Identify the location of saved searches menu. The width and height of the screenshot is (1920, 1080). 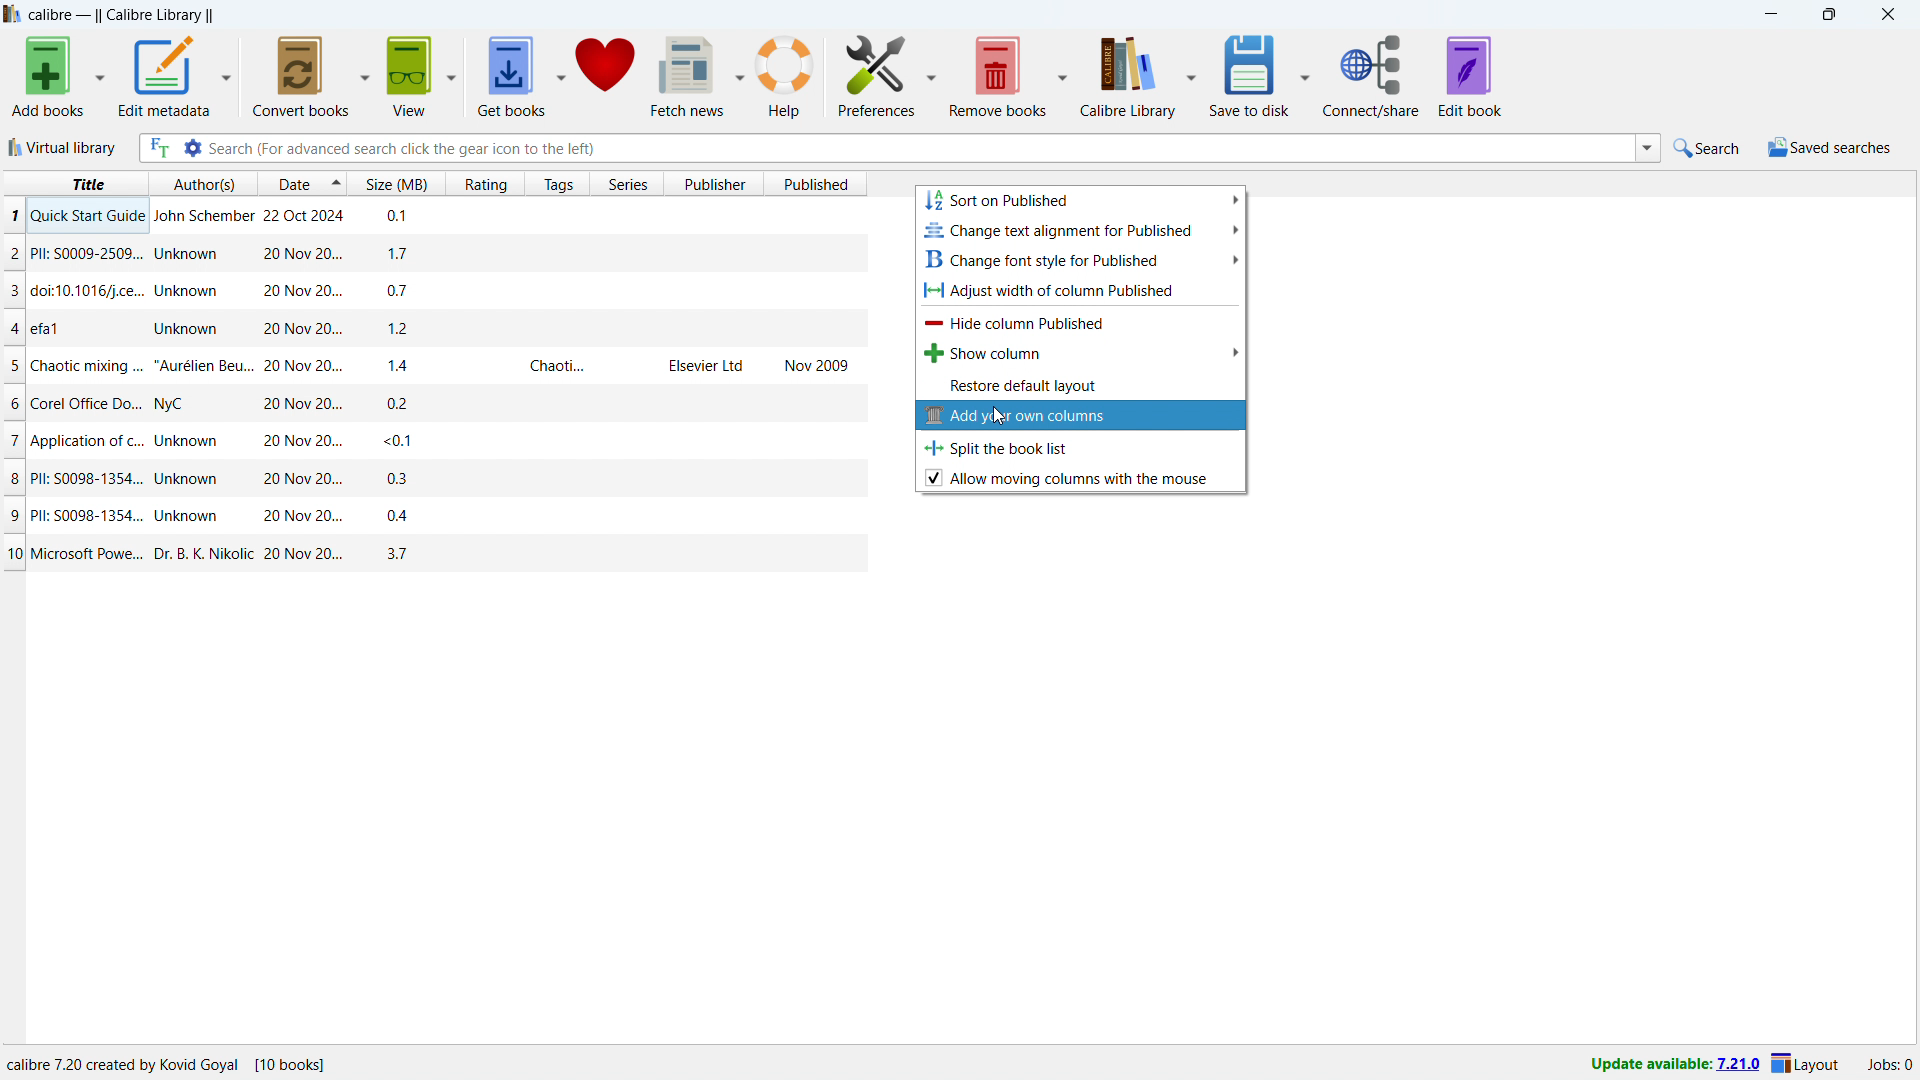
(1830, 147).